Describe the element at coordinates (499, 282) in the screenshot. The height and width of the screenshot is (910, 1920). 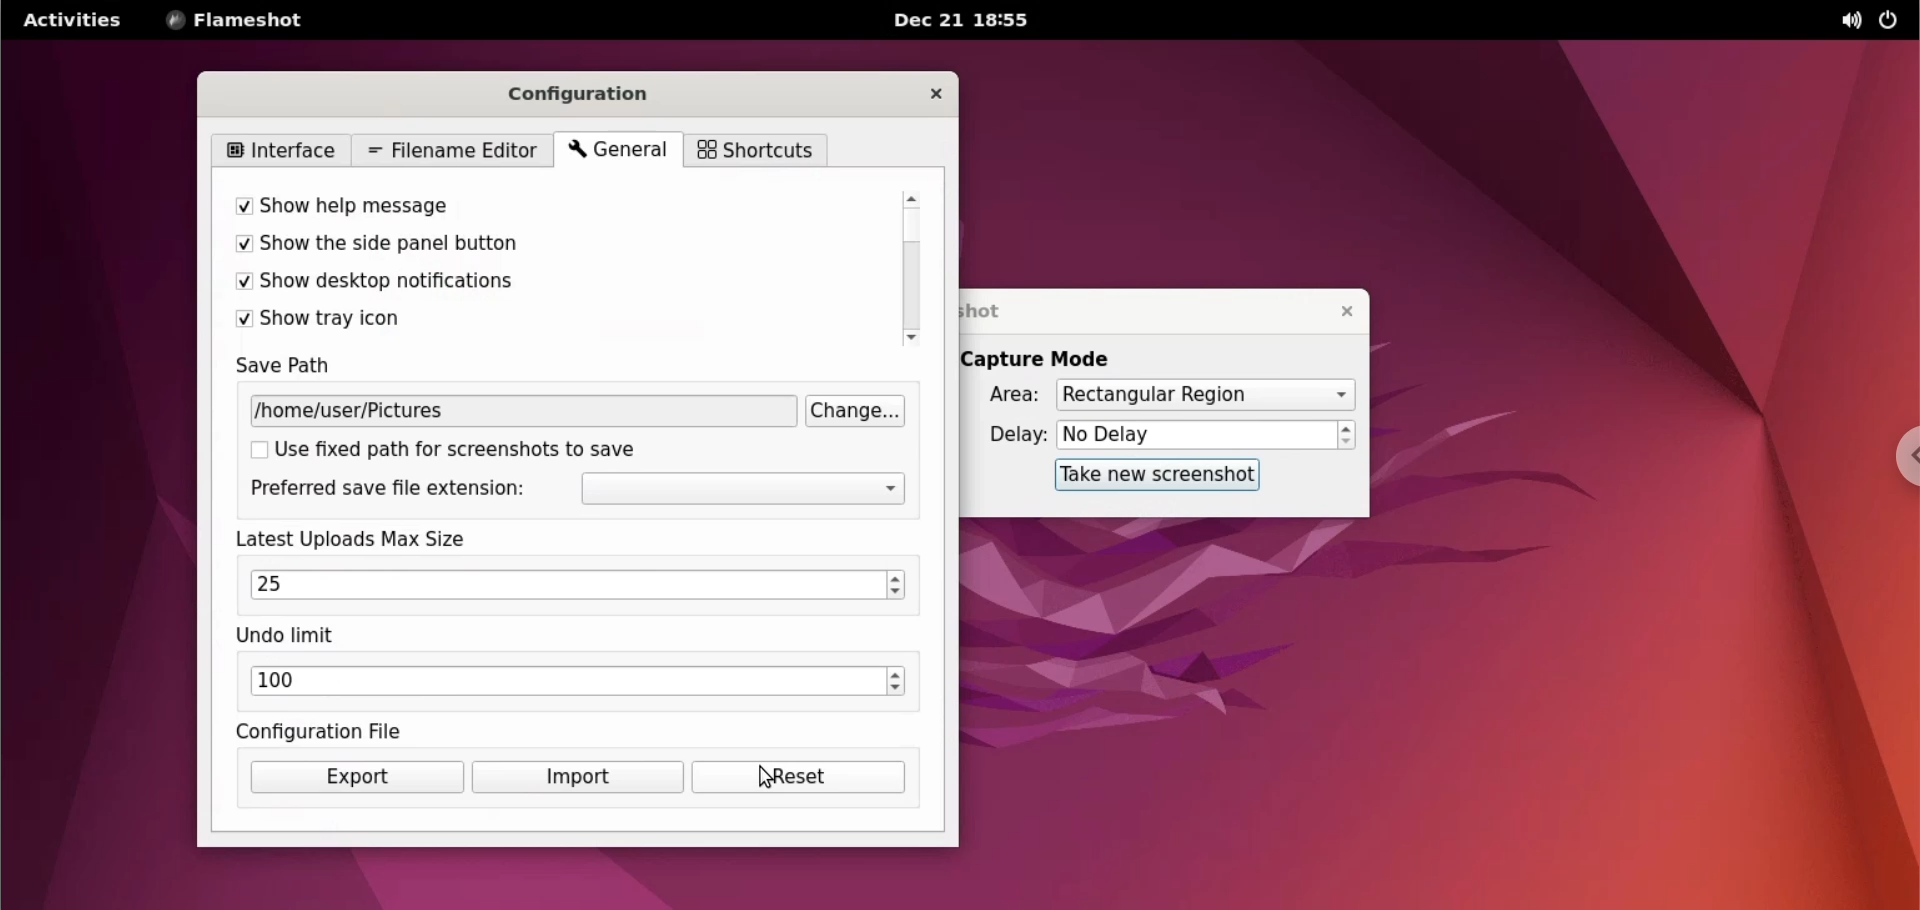
I see `show desktop notifications` at that location.